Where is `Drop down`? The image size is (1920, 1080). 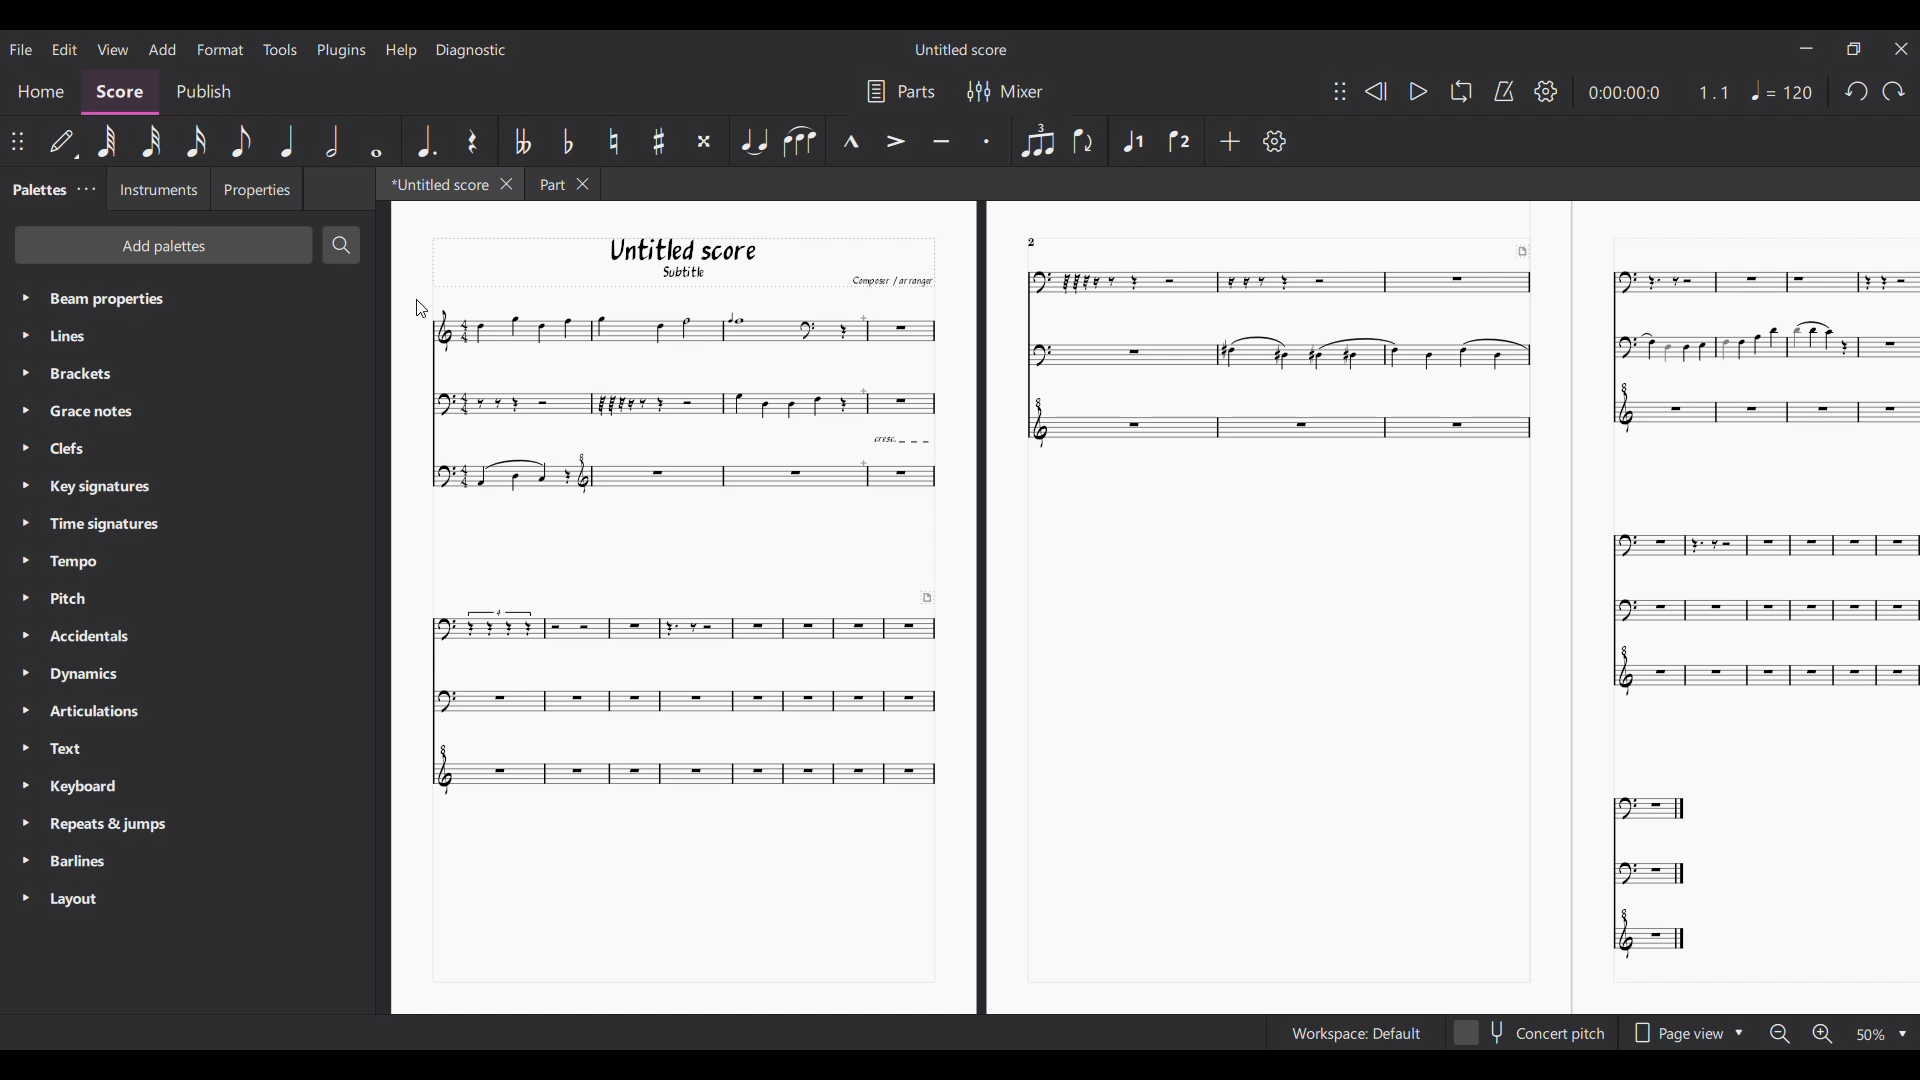 Drop down is located at coordinates (1742, 1031).